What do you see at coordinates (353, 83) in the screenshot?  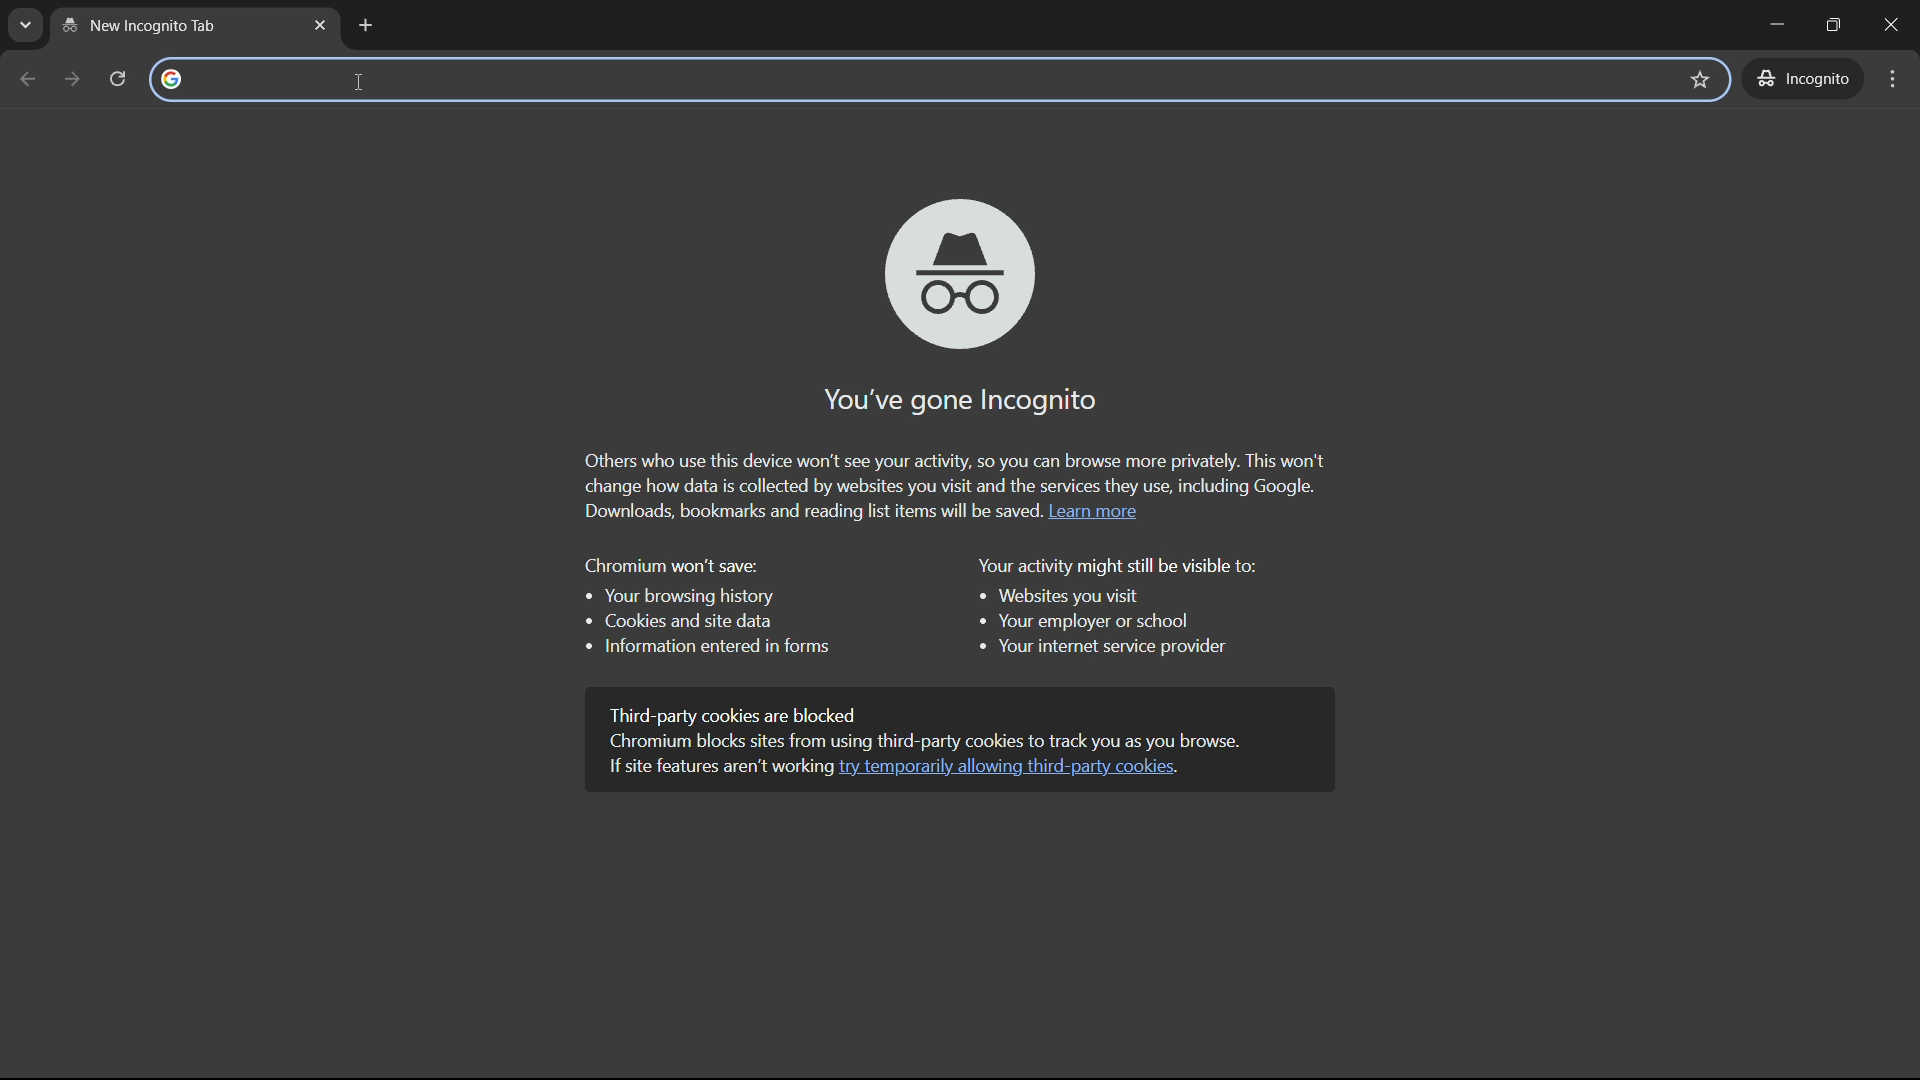 I see `cursor` at bounding box center [353, 83].